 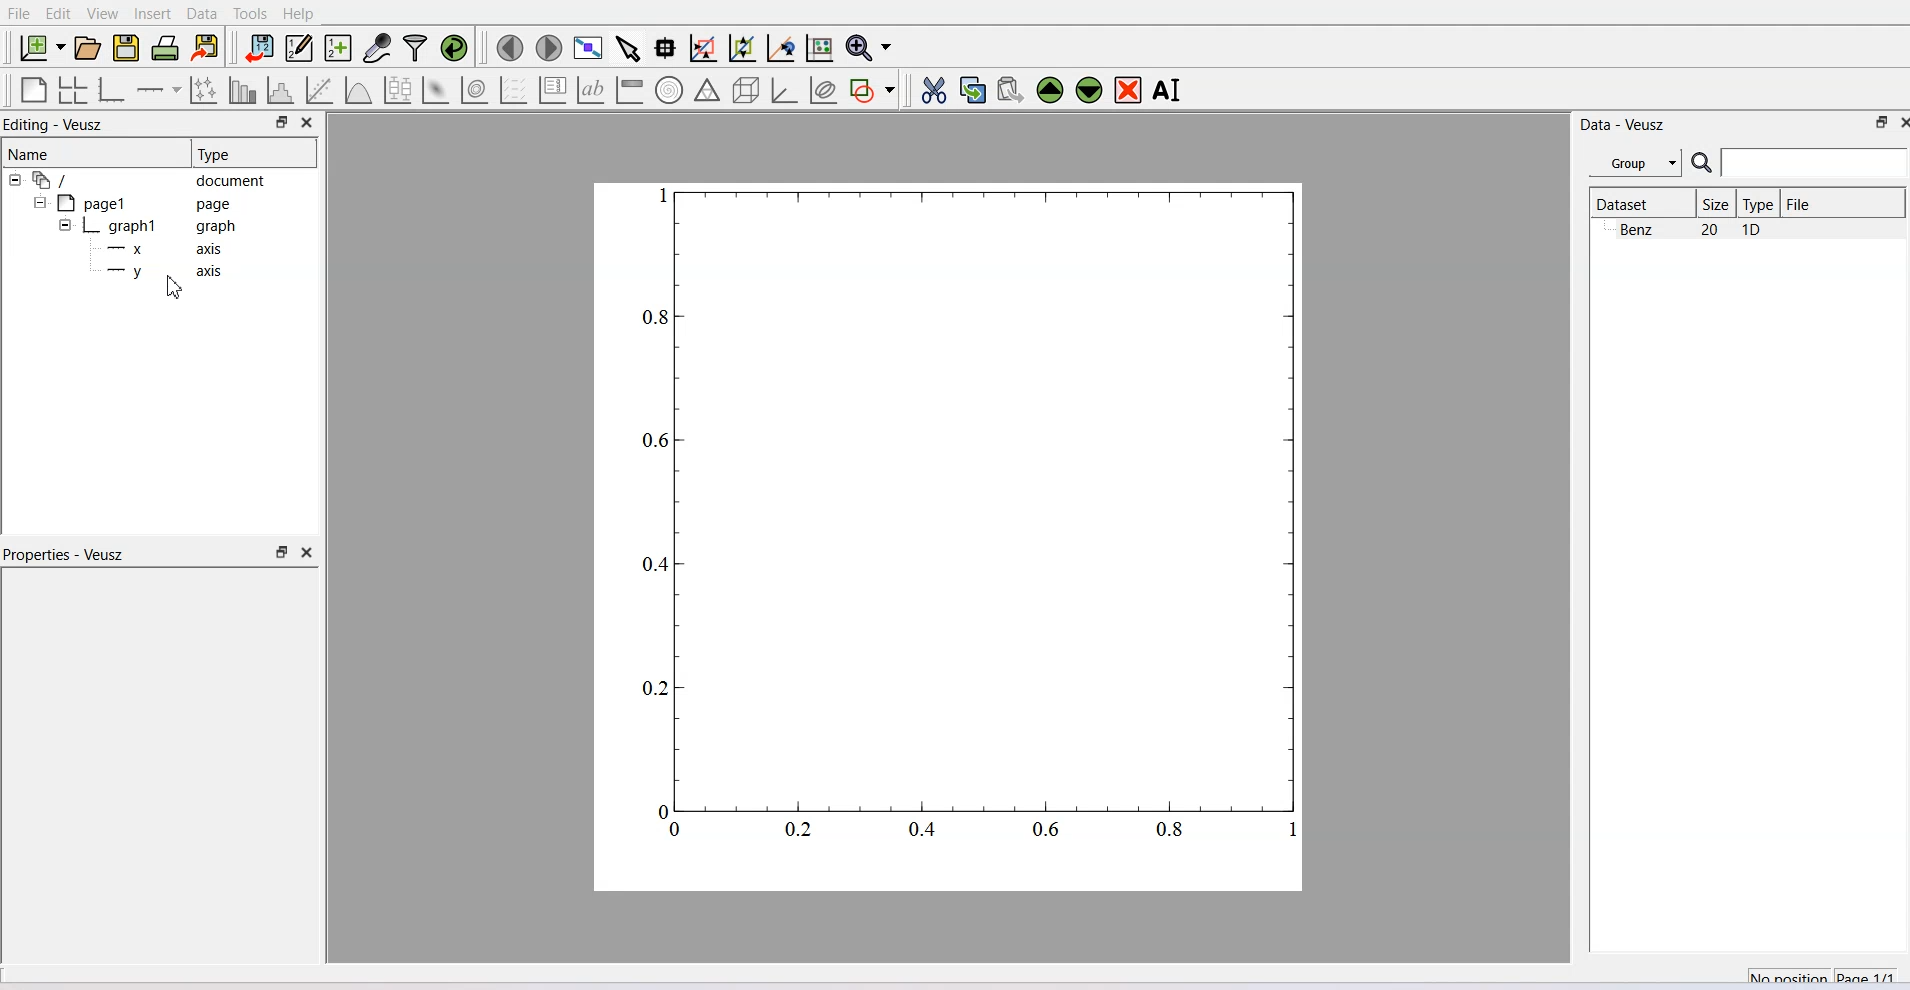 I want to click on Image Color bar, so click(x=630, y=91).